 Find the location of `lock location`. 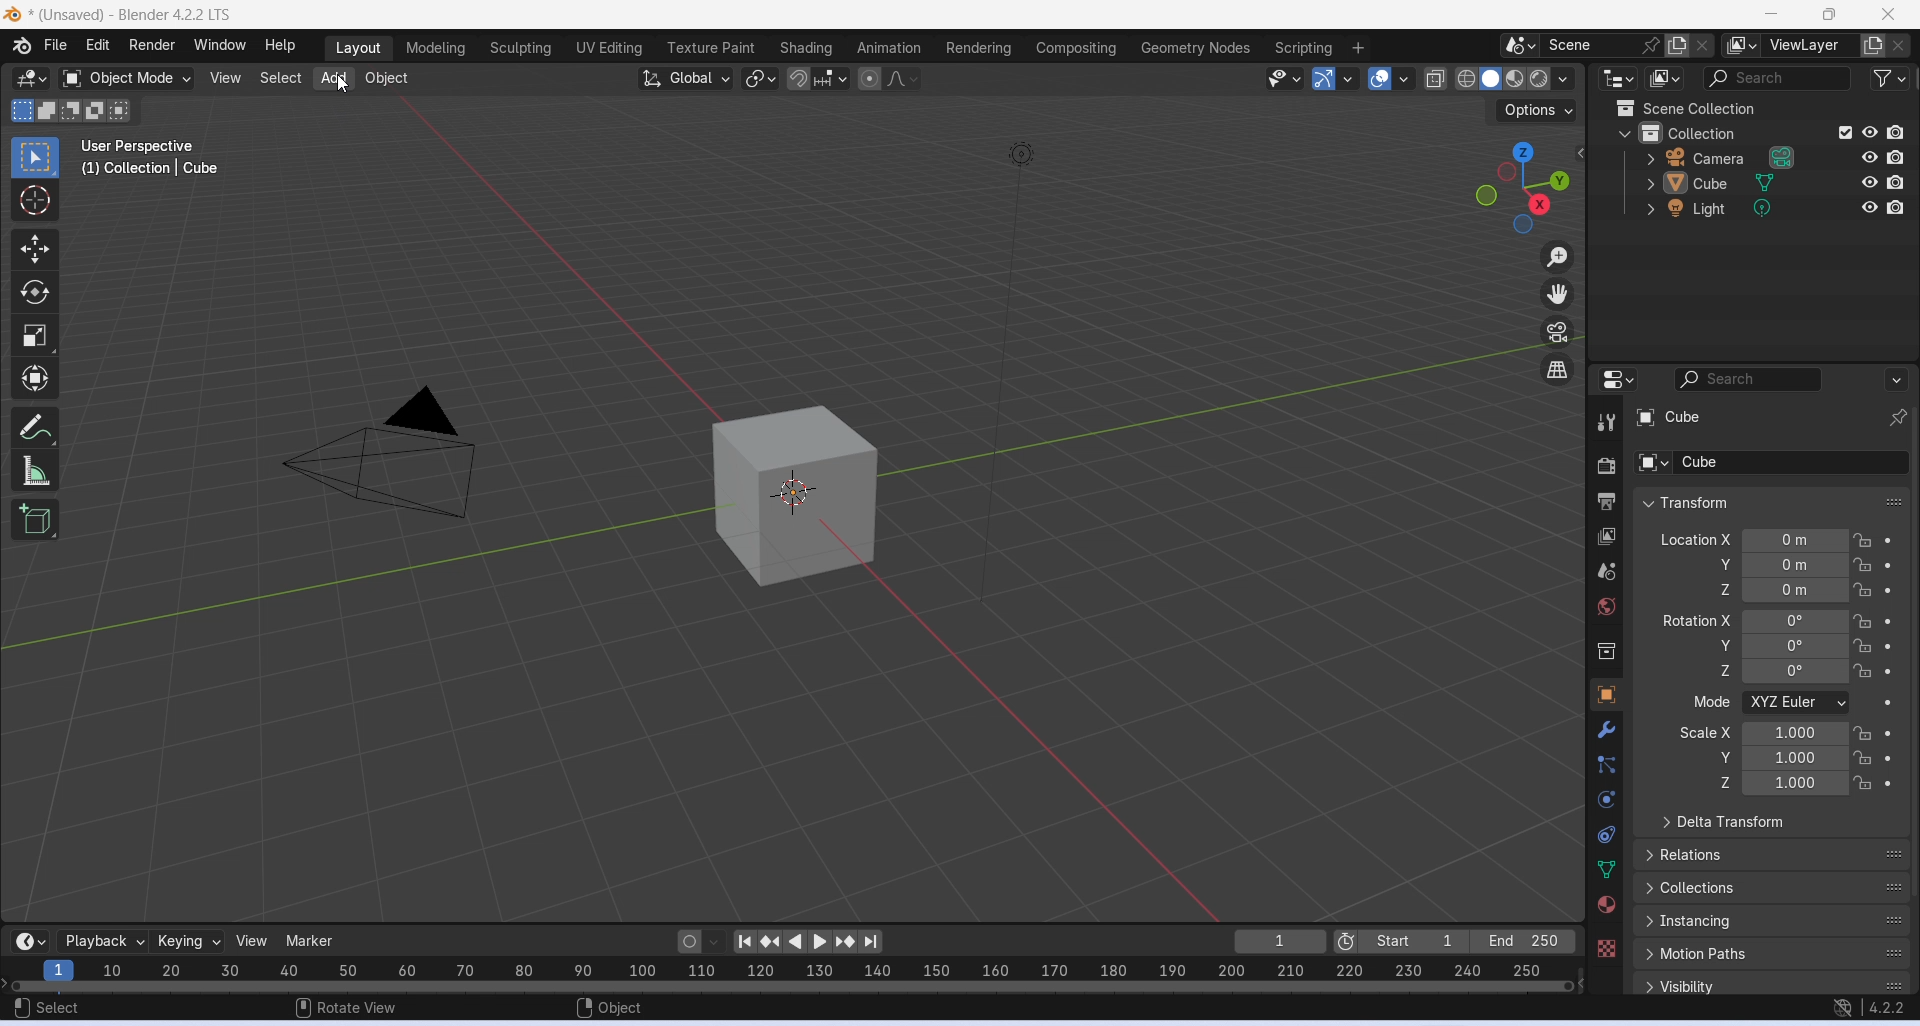

lock location is located at coordinates (1863, 734).